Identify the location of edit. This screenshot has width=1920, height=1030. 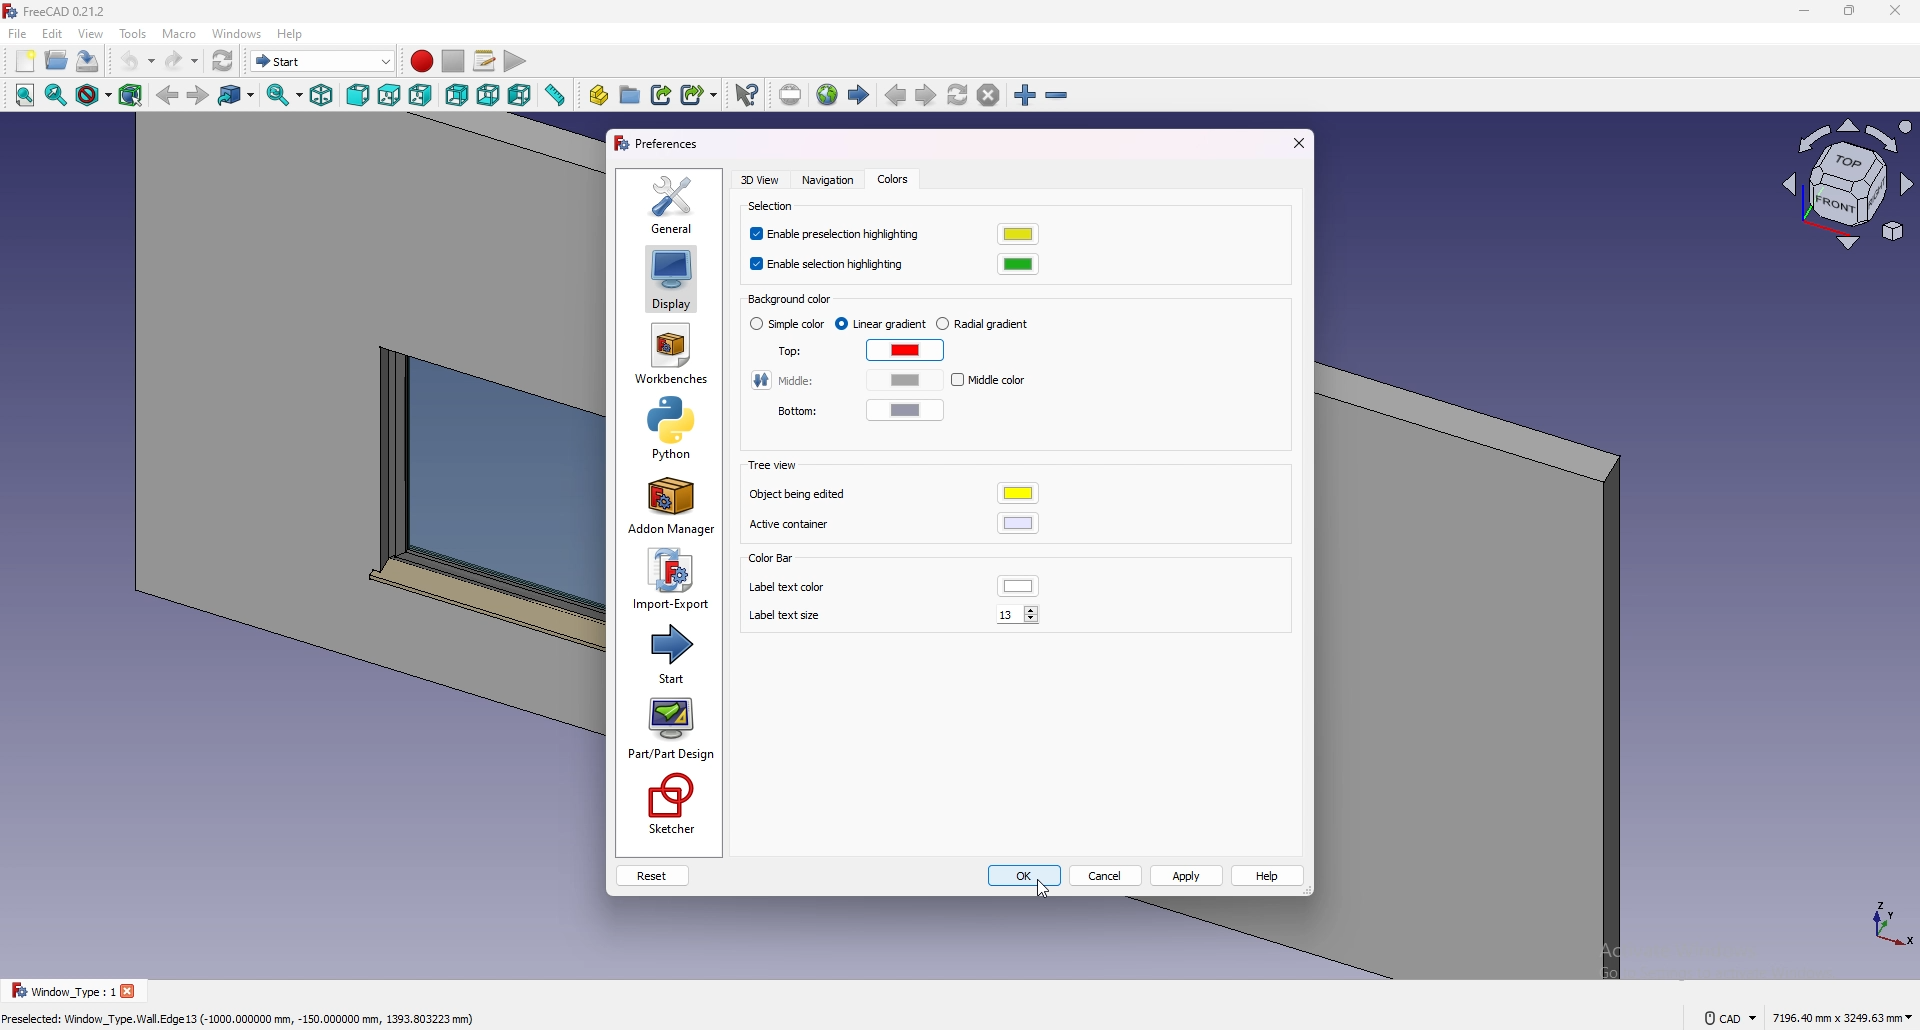
(53, 32).